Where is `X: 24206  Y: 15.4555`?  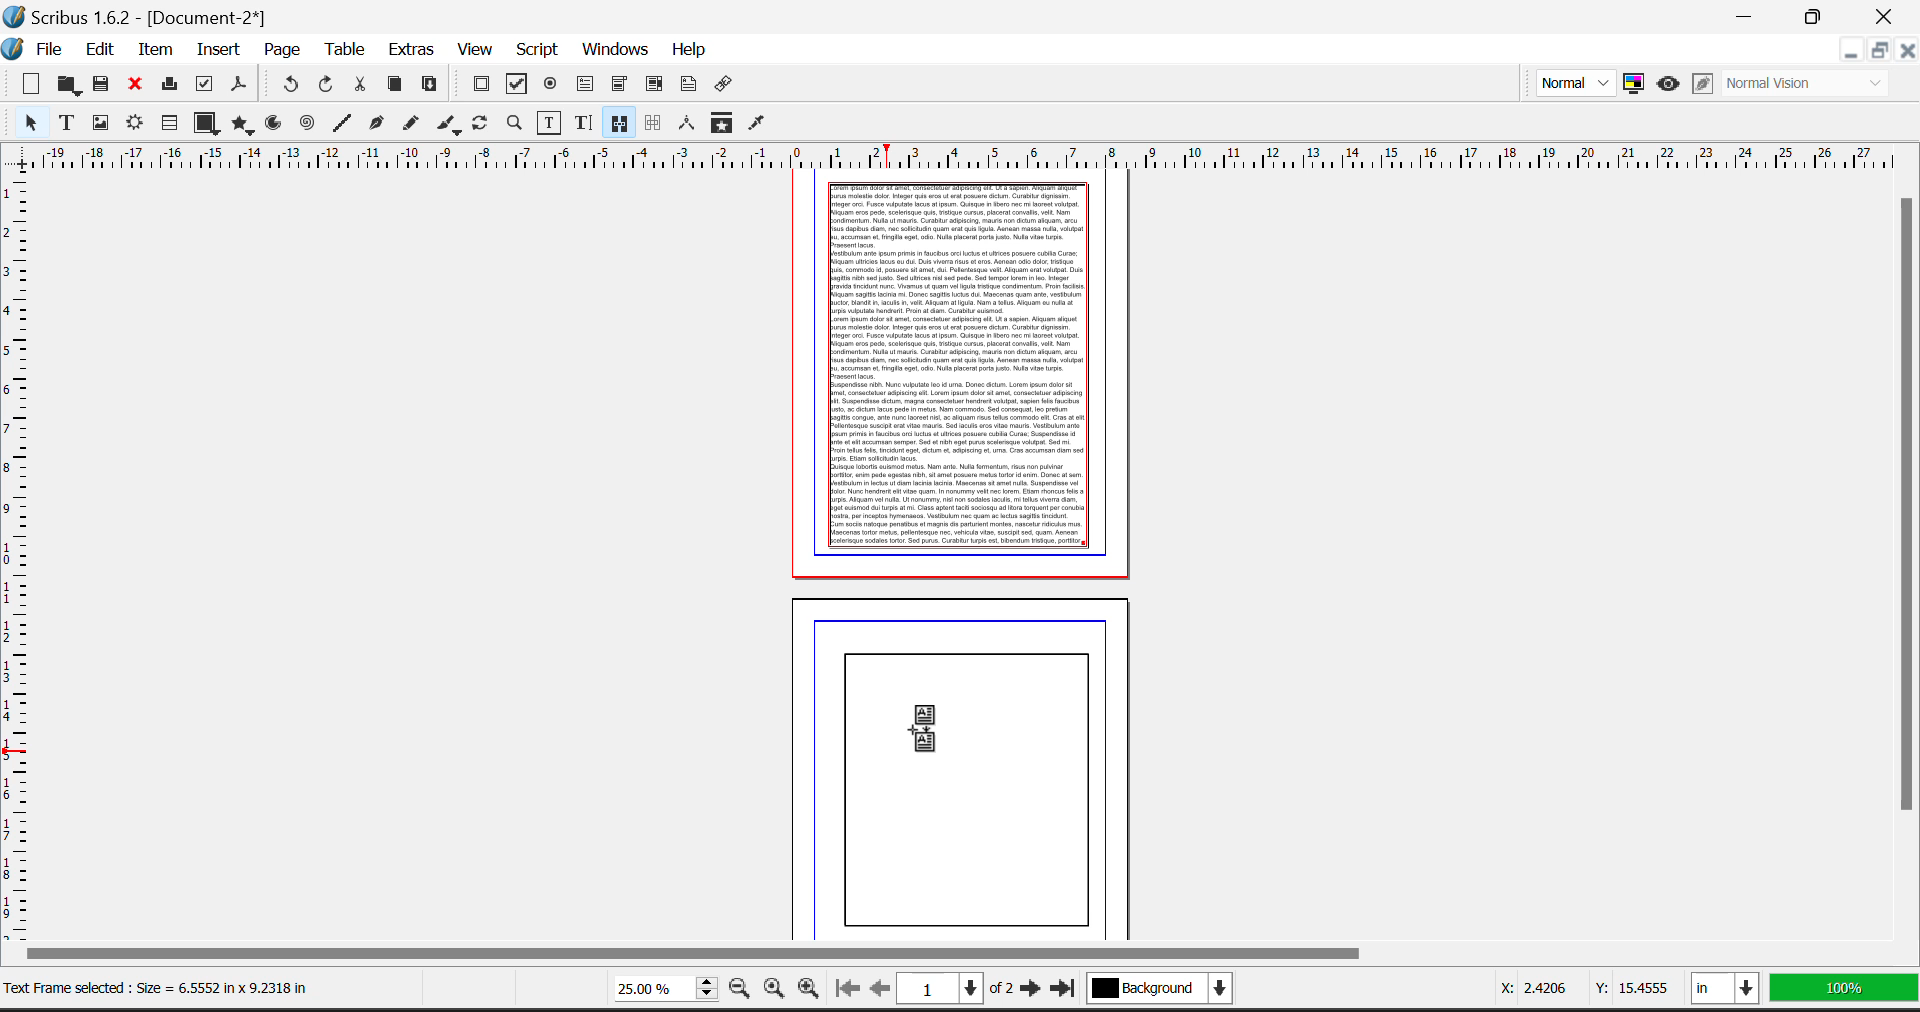 X: 24206  Y: 15.4555 is located at coordinates (1571, 985).